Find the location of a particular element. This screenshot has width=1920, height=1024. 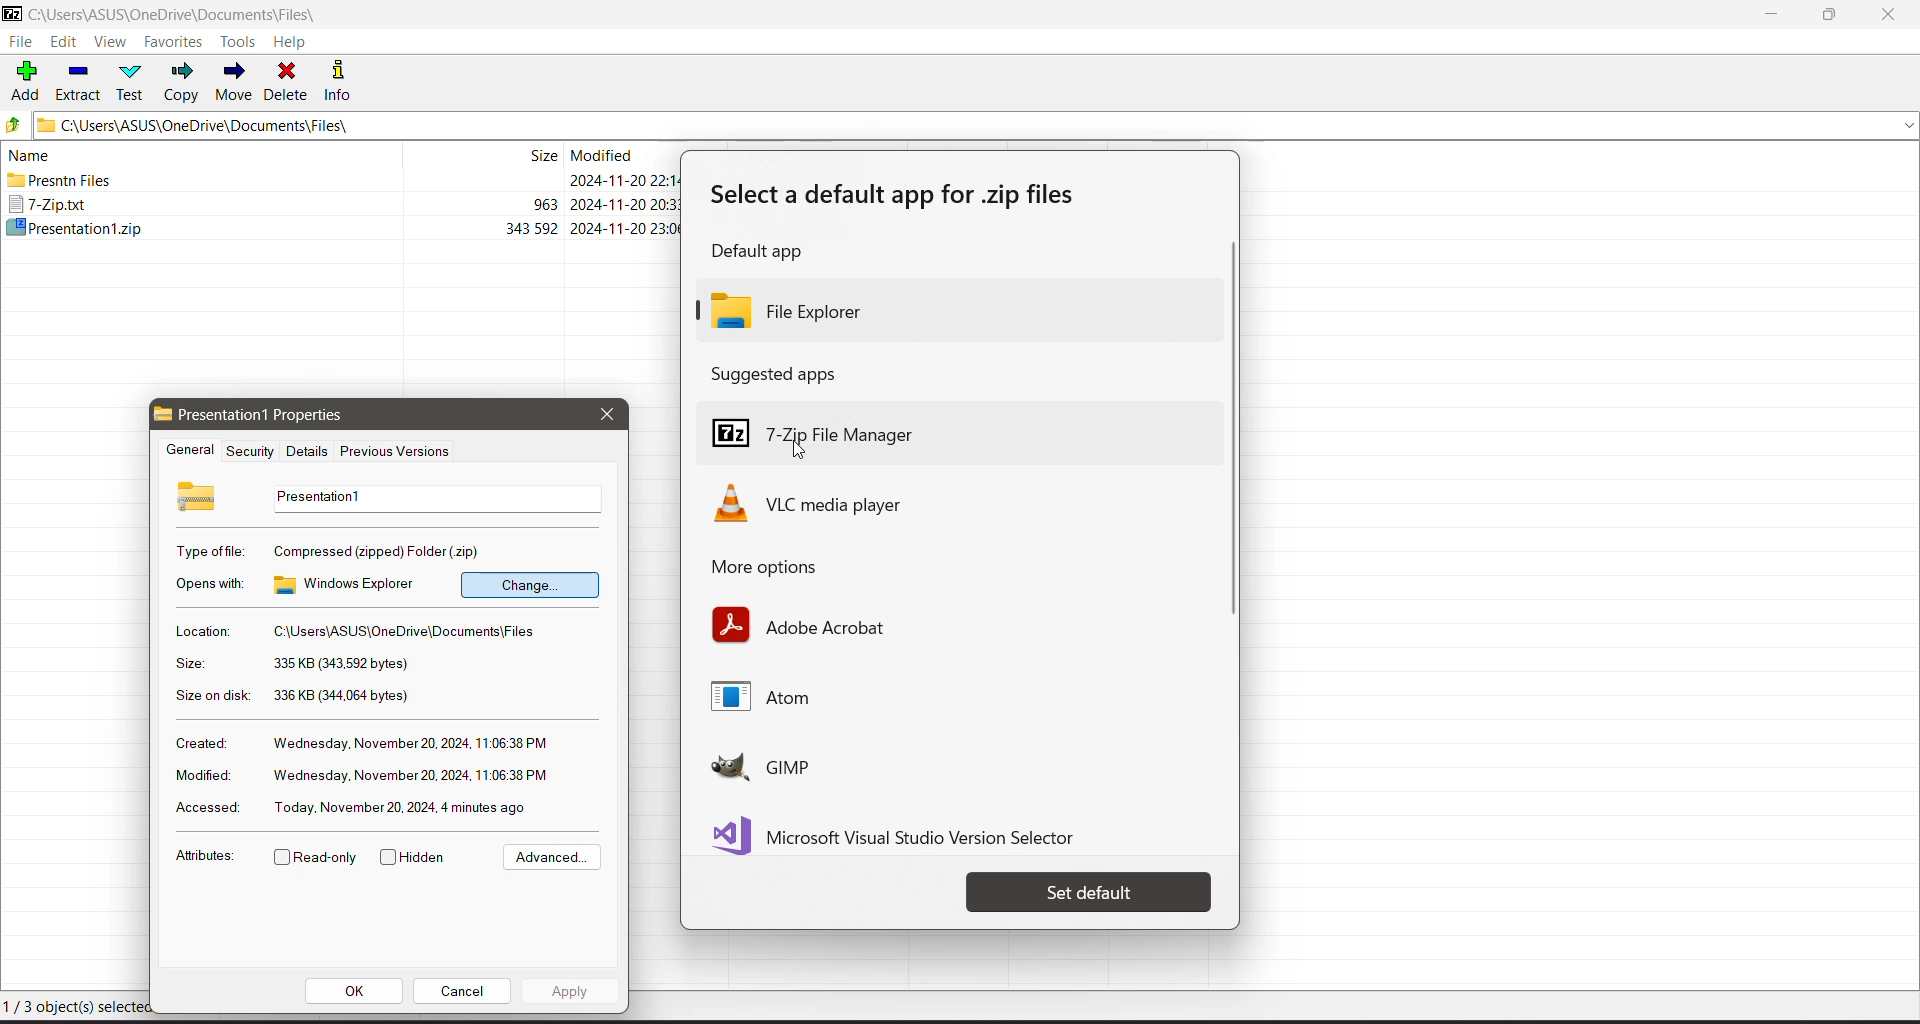

Attributes is located at coordinates (204, 859).